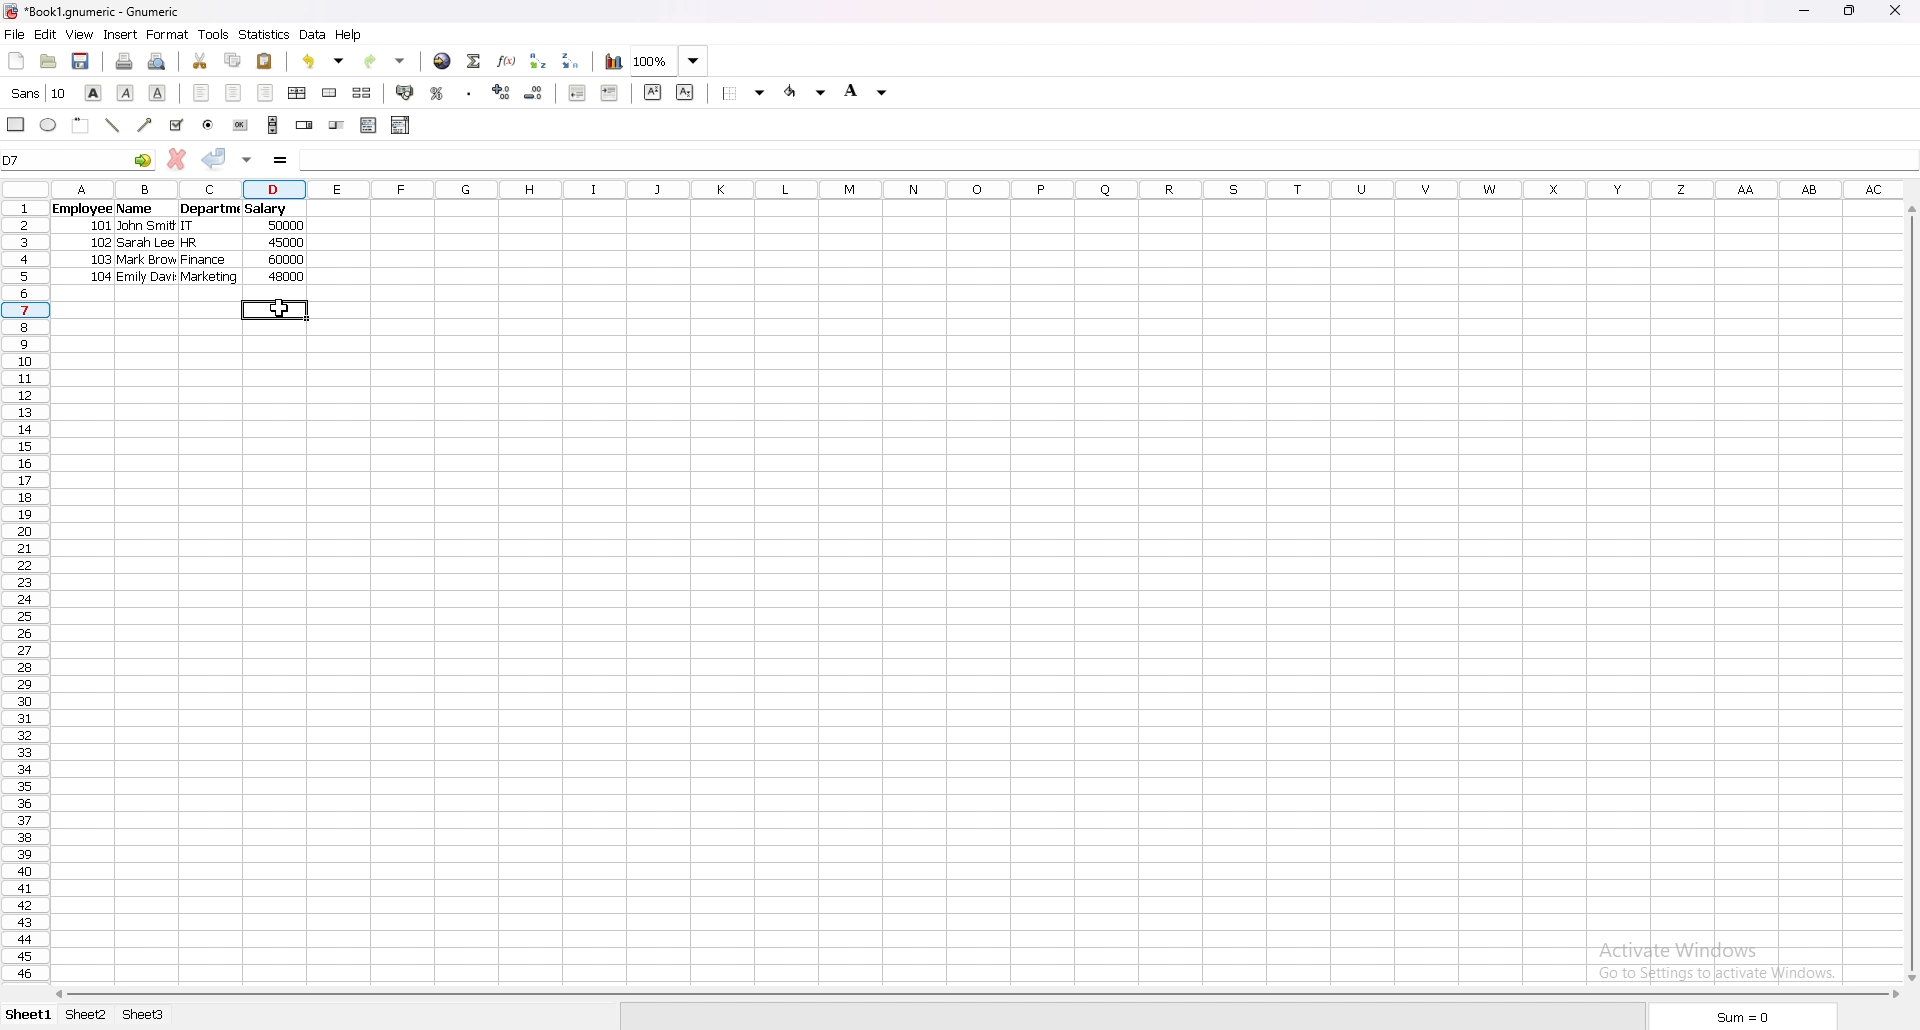 This screenshot has height=1030, width=1920. What do you see at coordinates (49, 61) in the screenshot?
I see `open` at bounding box center [49, 61].